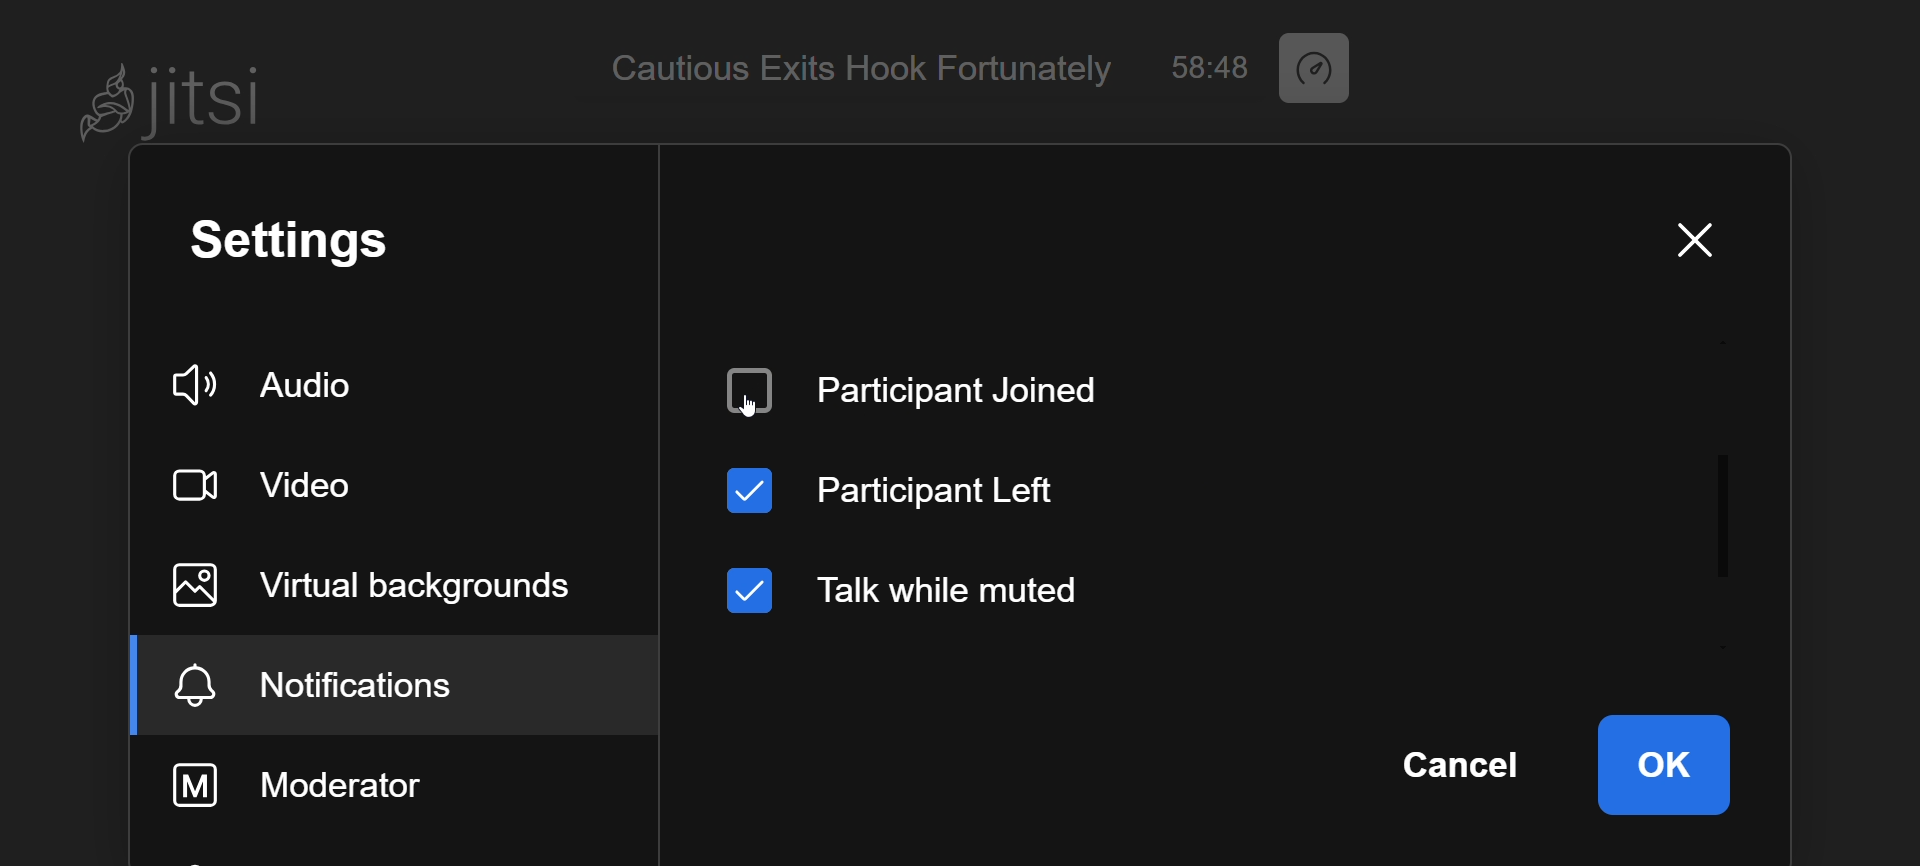 This screenshot has width=1920, height=866. I want to click on audio, so click(276, 377).